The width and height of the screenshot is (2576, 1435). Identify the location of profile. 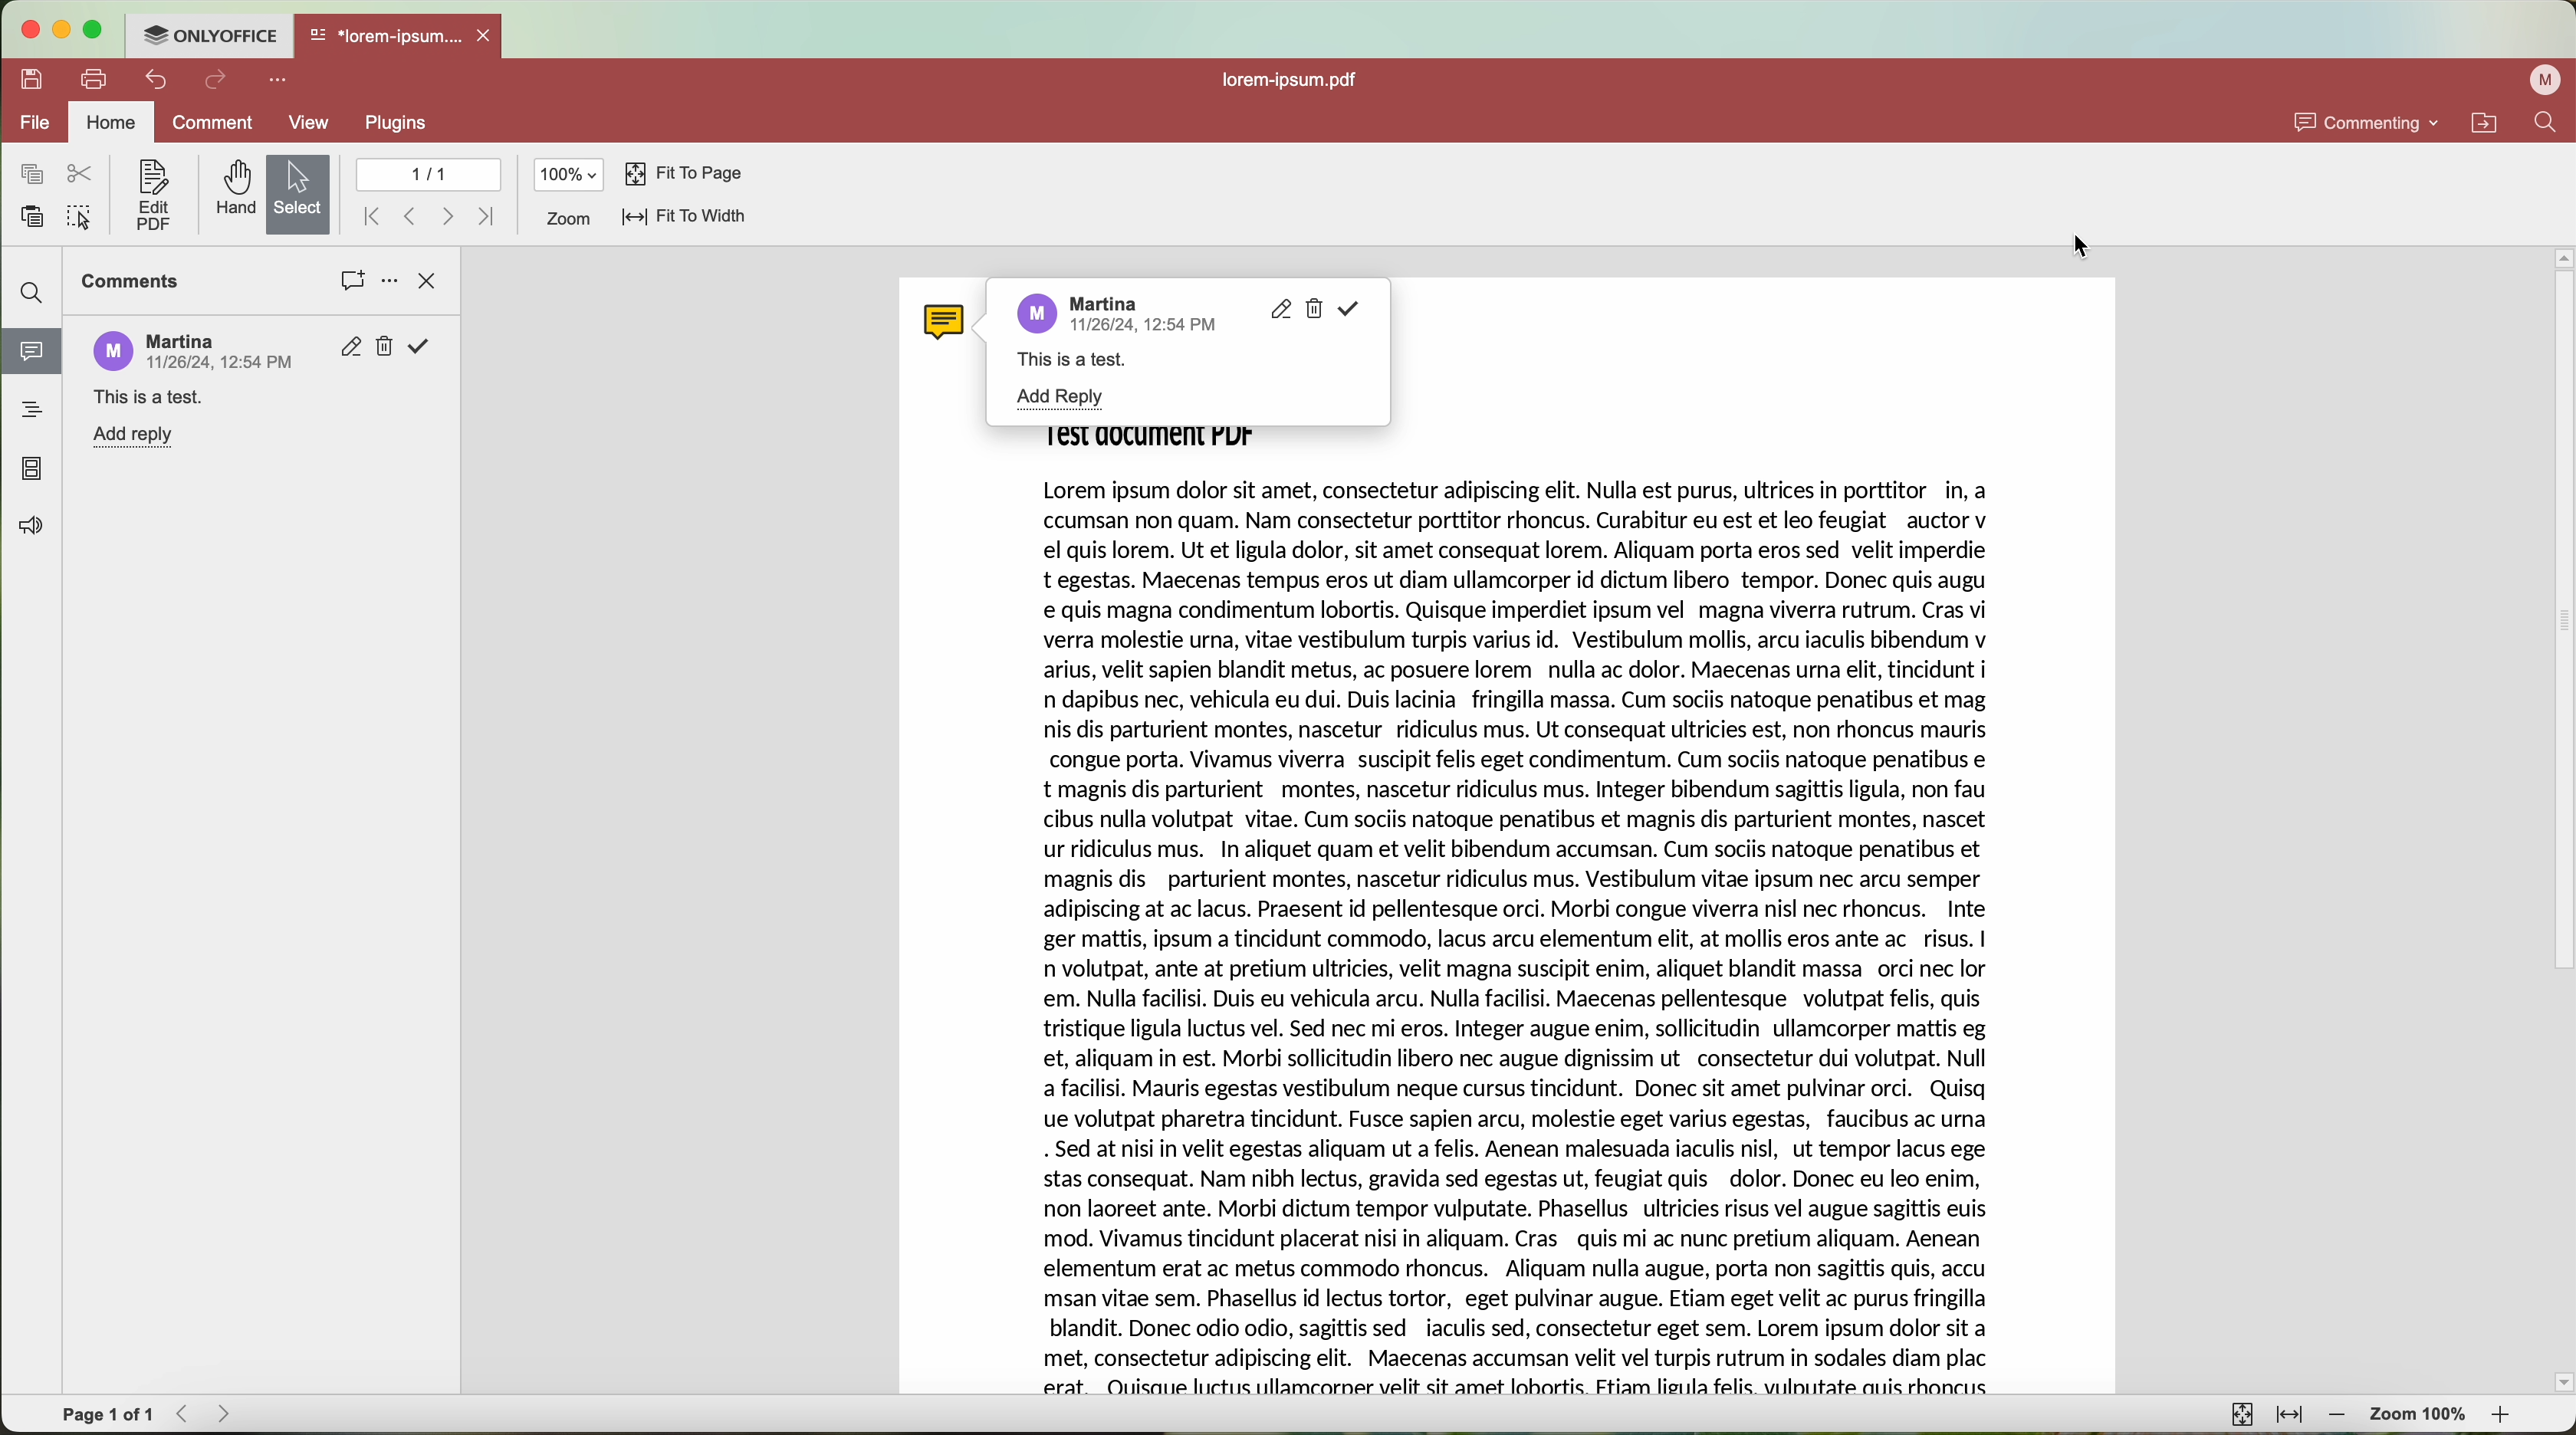
(2542, 82).